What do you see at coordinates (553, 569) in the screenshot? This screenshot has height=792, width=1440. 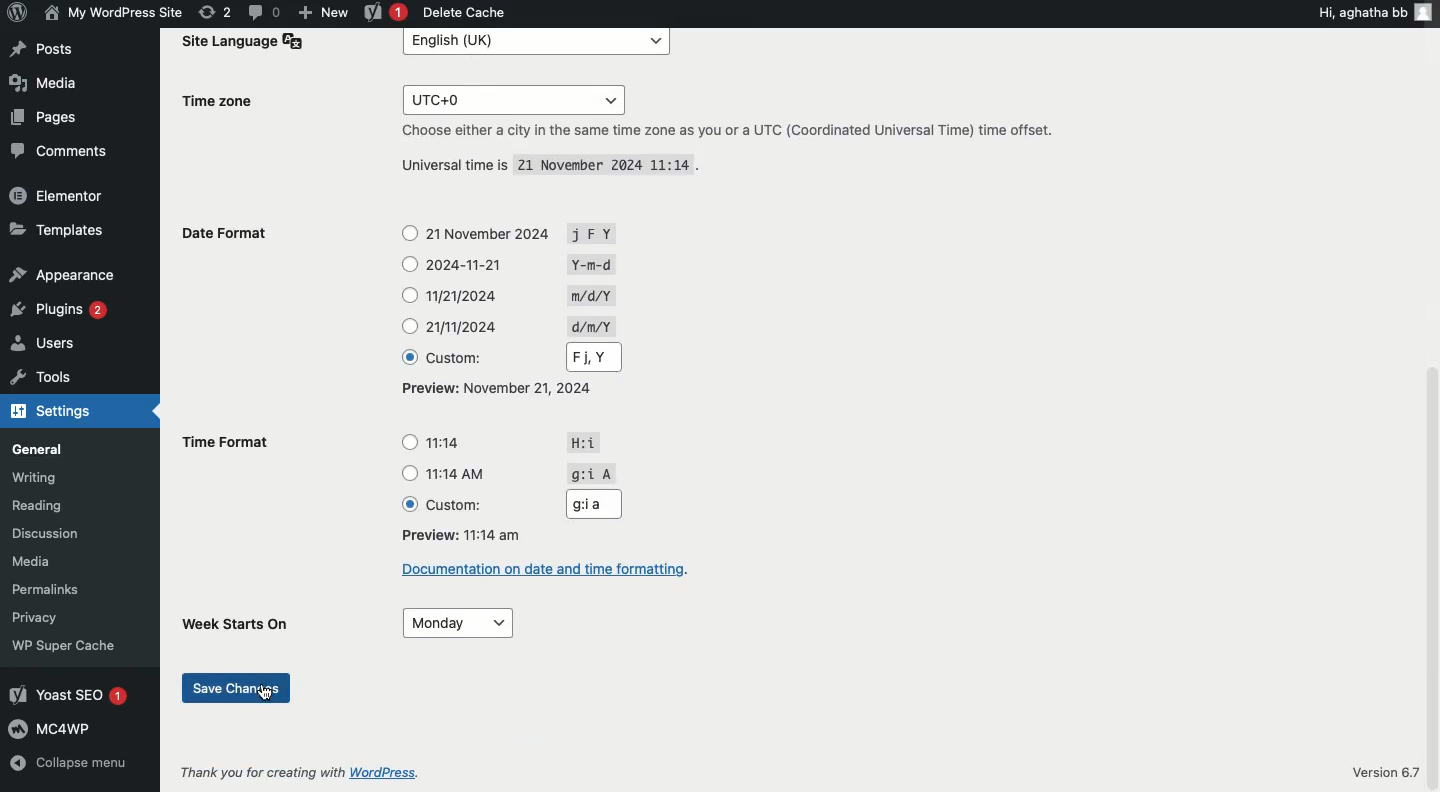 I see `‘Documentation on date and time formatting.` at bounding box center [553, 569].